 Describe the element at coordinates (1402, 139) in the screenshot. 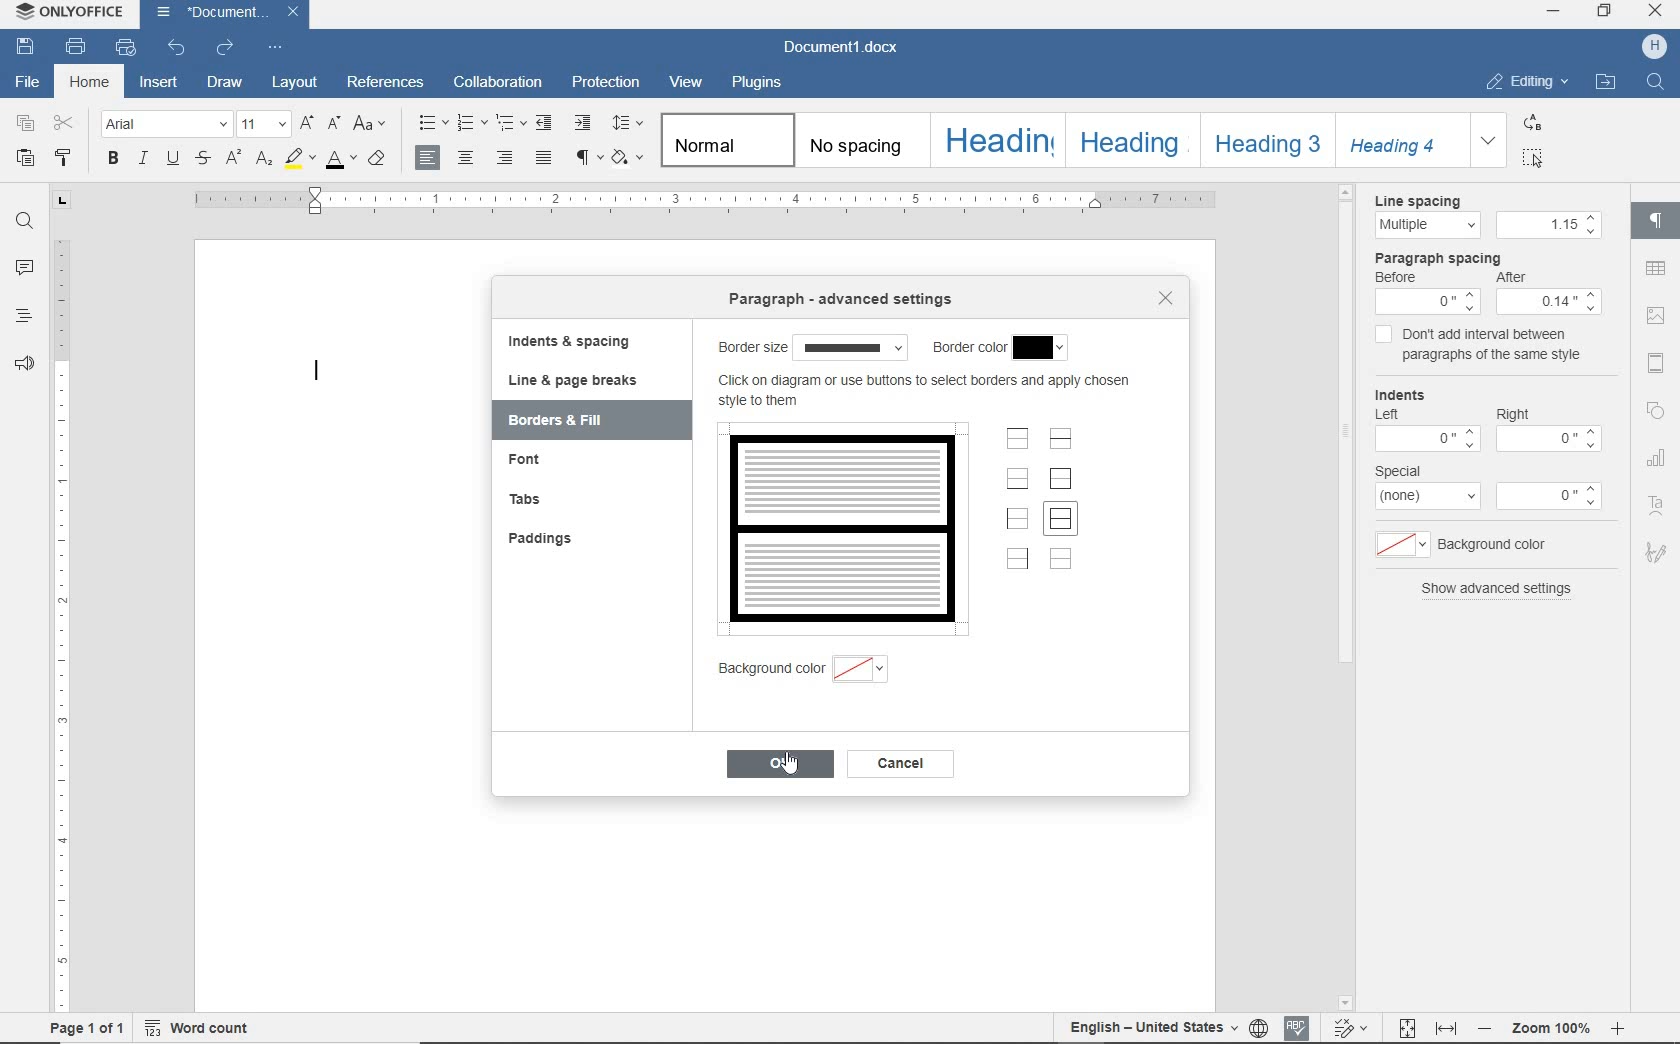

I see `Heading 4` at that location.